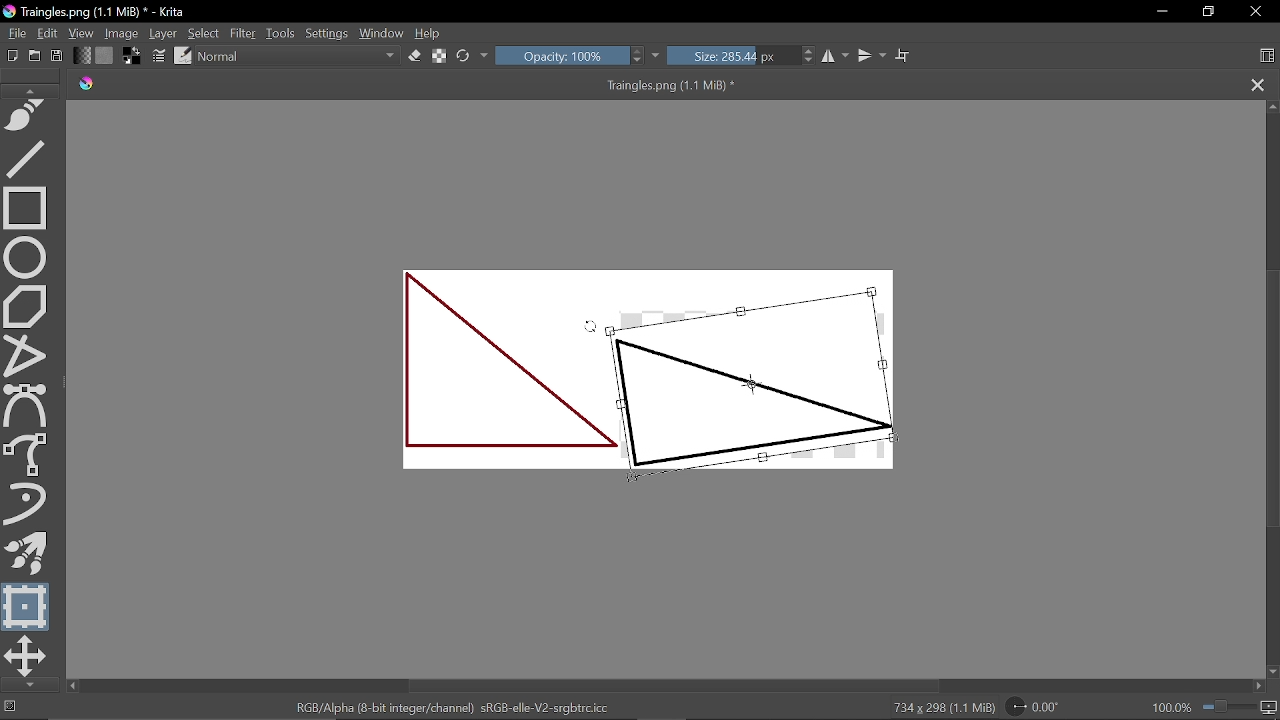 The width and height of the screenshot is (1280, 720). I want to click on File, so click(14, 33).